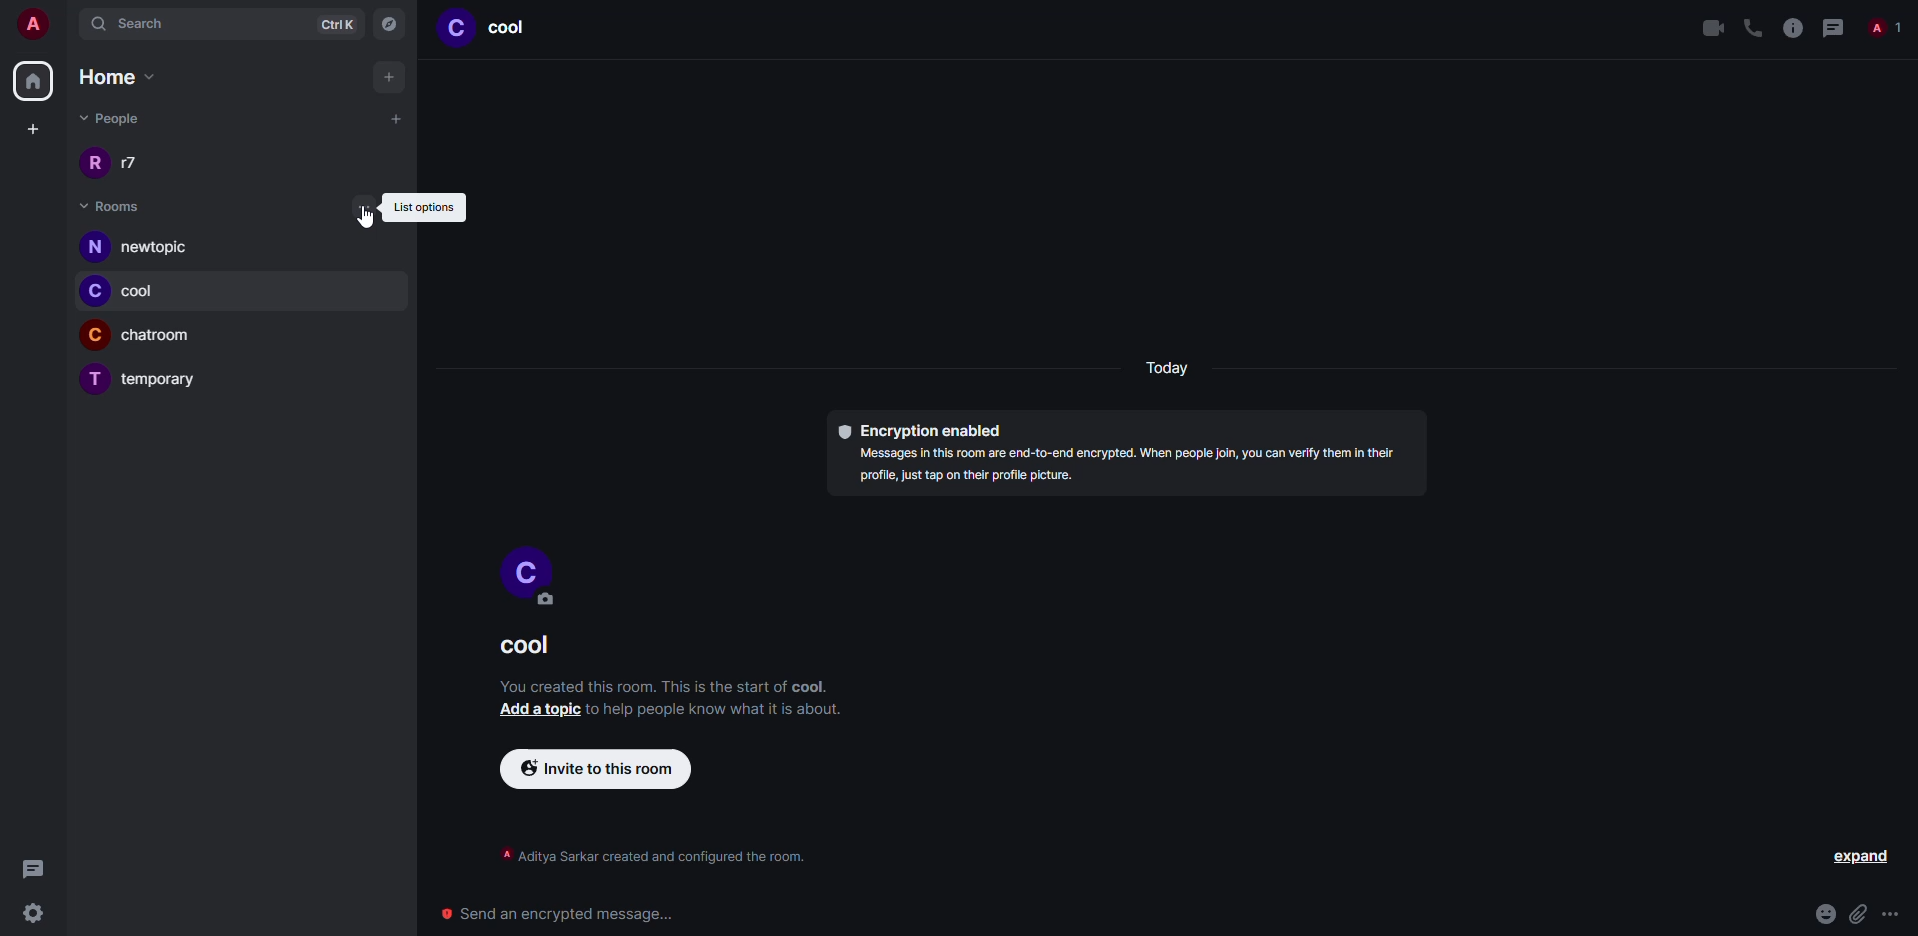 The width and height of the screenshot is (1918, 936). I want to click on add, so click(389, 76).